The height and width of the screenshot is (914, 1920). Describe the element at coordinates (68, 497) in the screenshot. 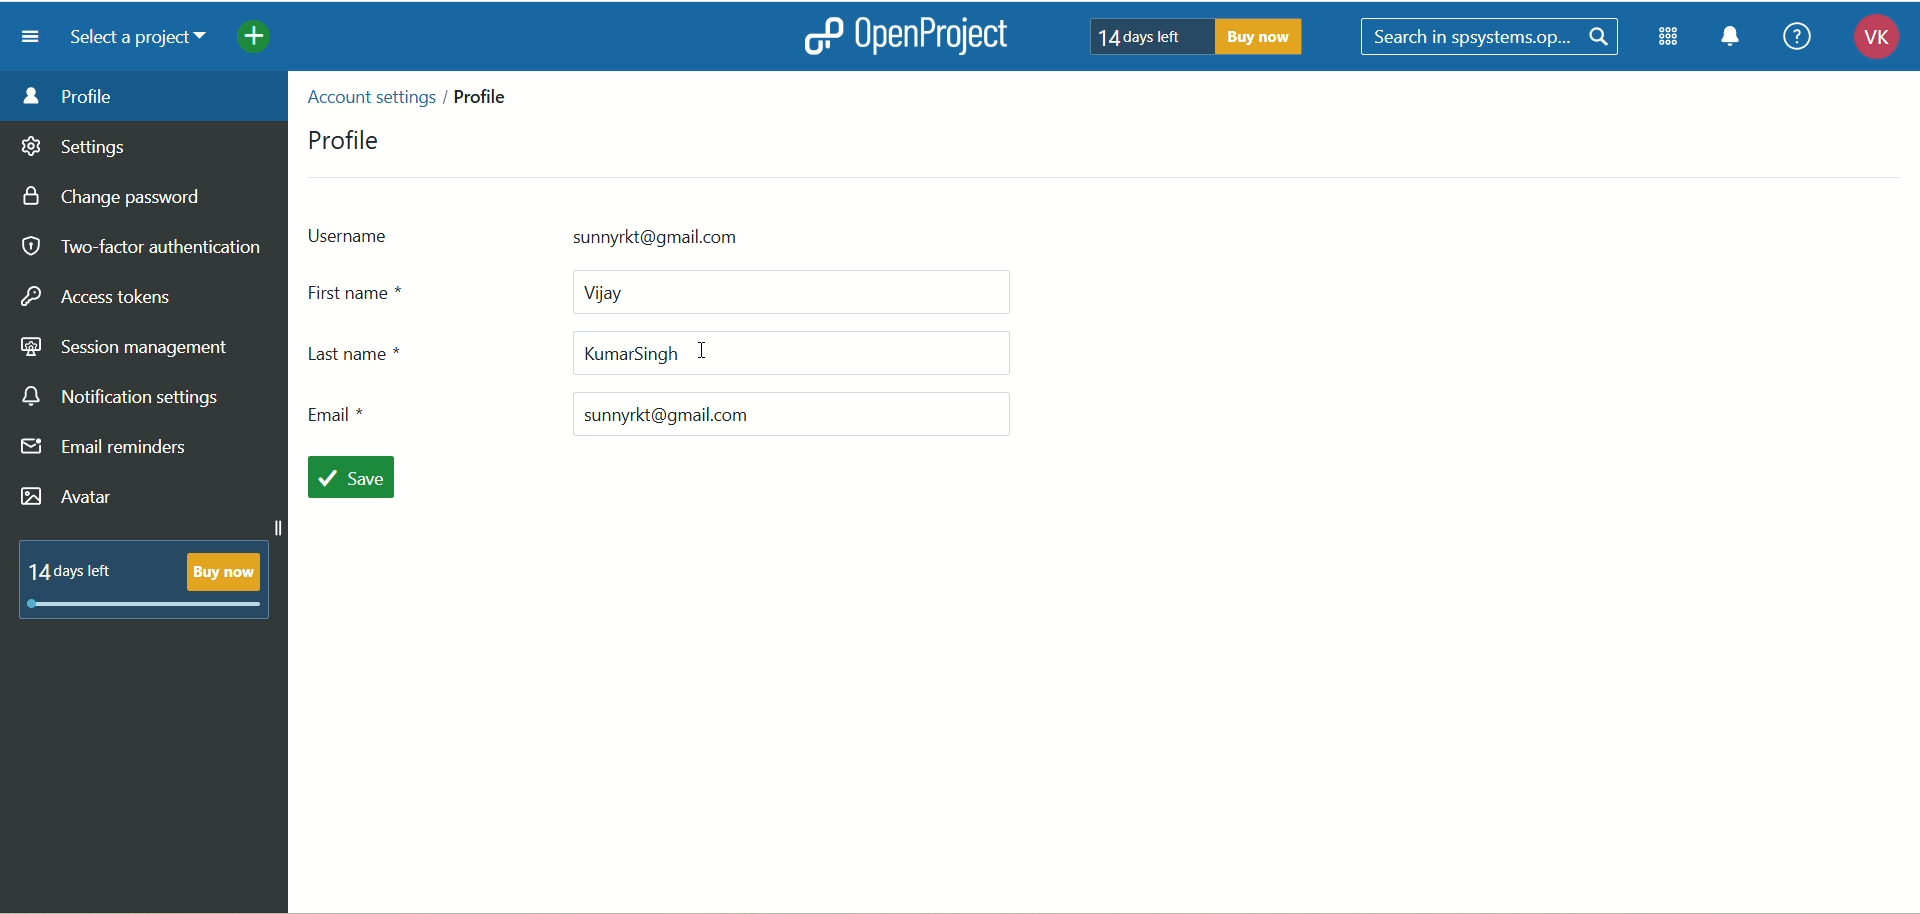

I see `avatar` at that location.